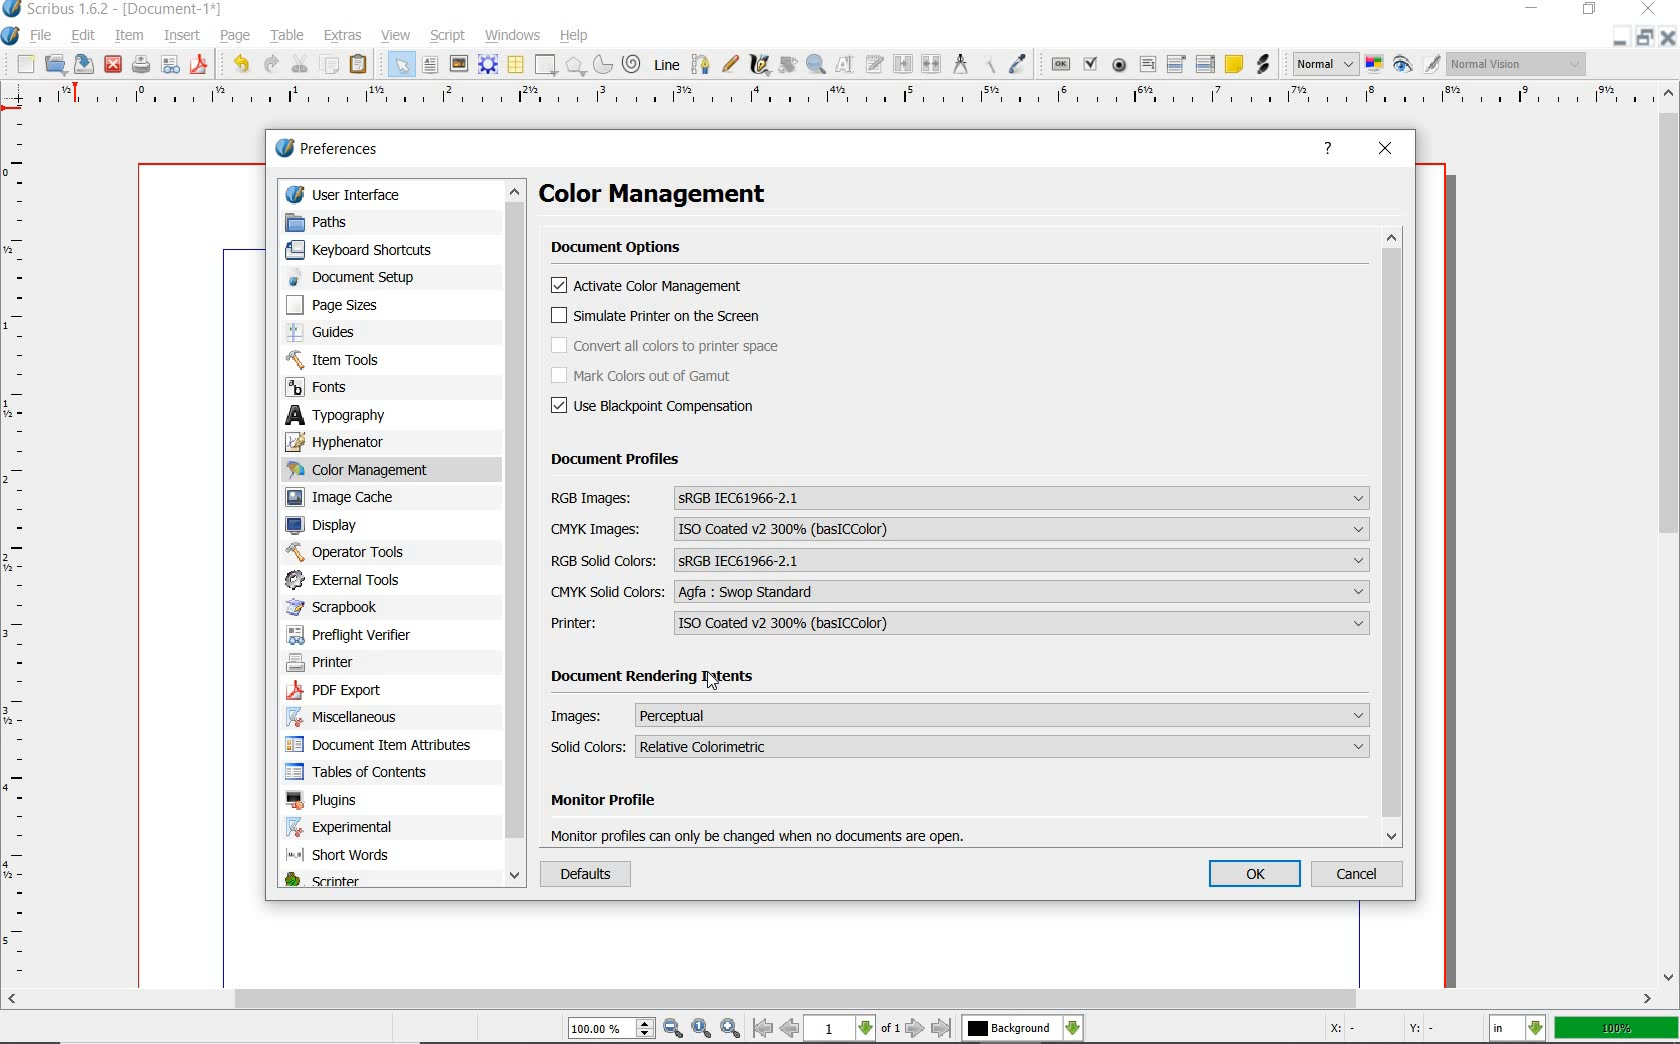  Describe the element at coordinates (373, 772) in the screenshot. I see `tables of contents` at that location.